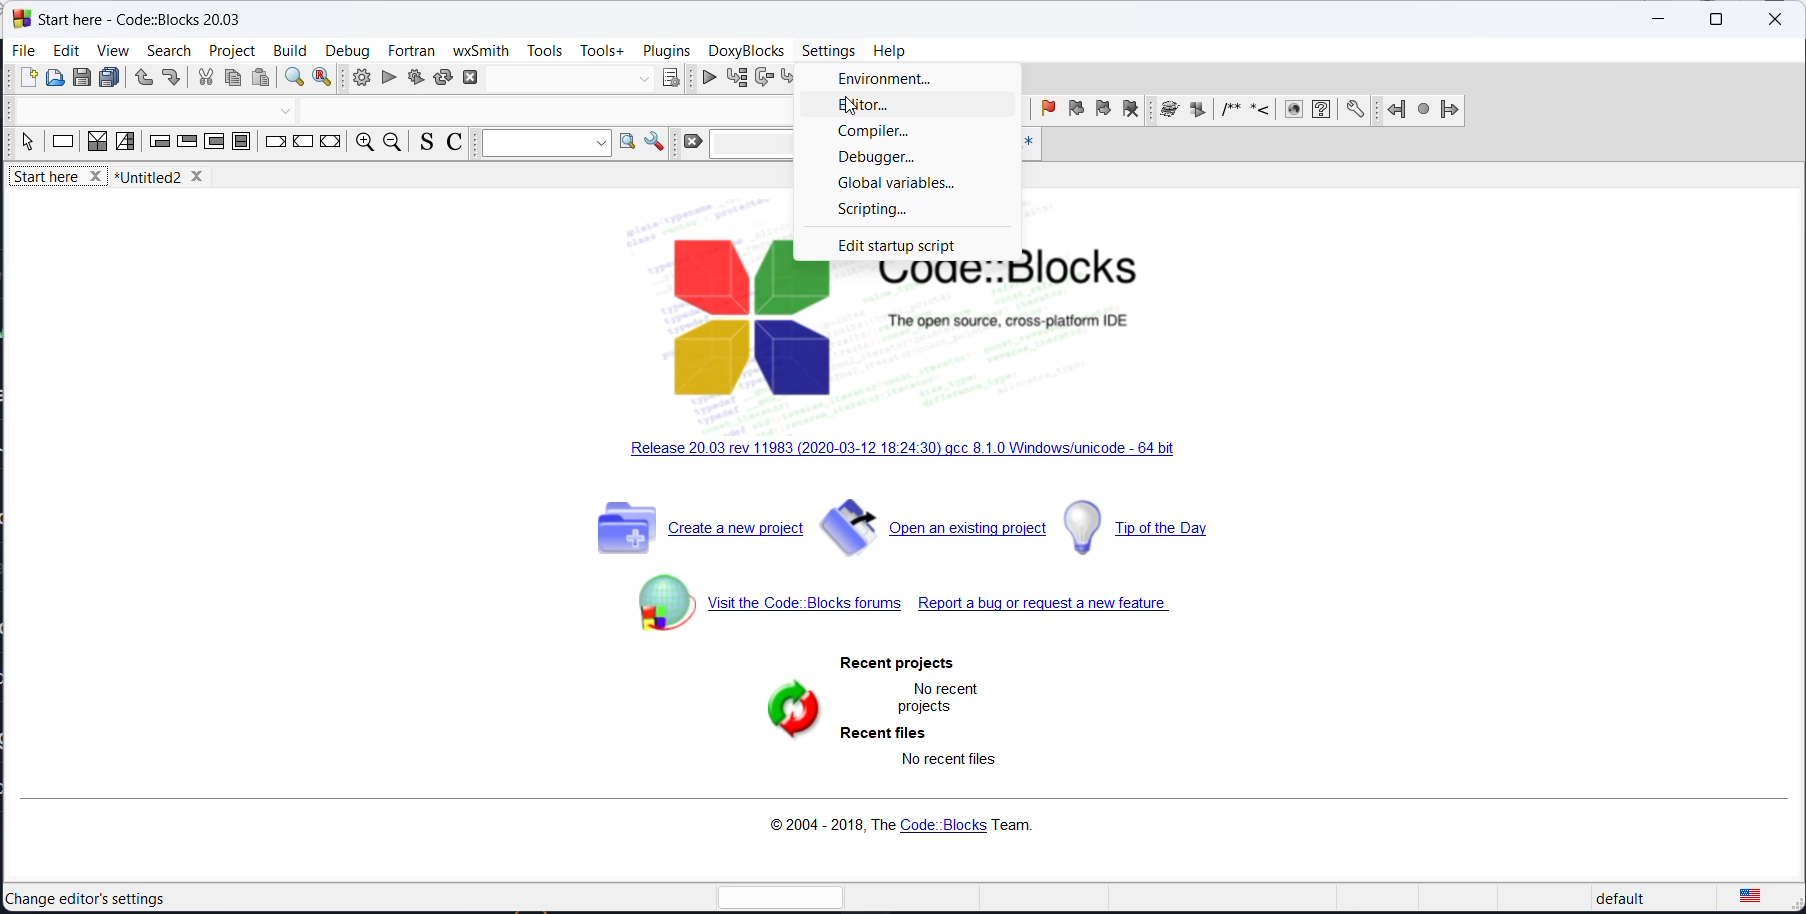 The height and width of the screenshot is (914, 1806). What do you see at coordinates (443, 76) in the screenshot?
I see `rebuild` at bounding box center [443, 76].